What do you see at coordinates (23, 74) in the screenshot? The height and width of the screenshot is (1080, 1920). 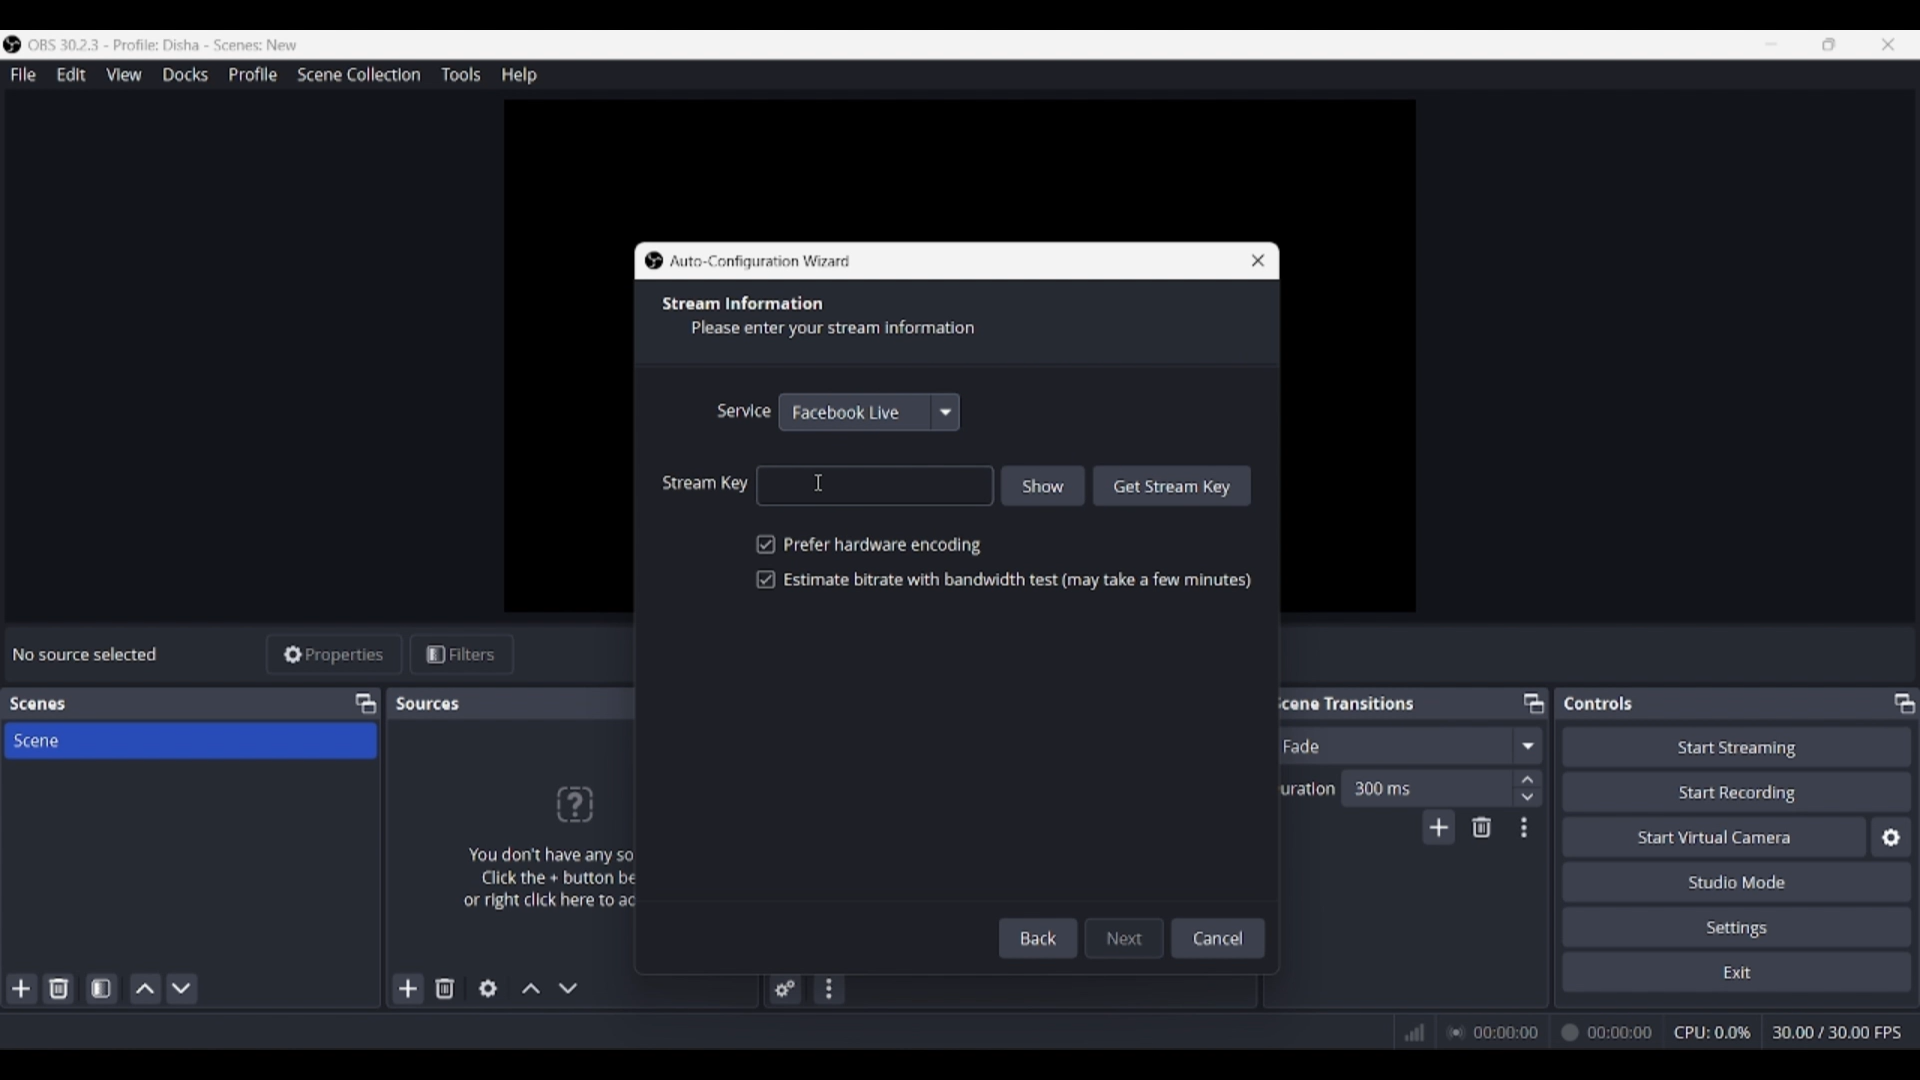 I see `File menu` at bounding box center [23, 74].